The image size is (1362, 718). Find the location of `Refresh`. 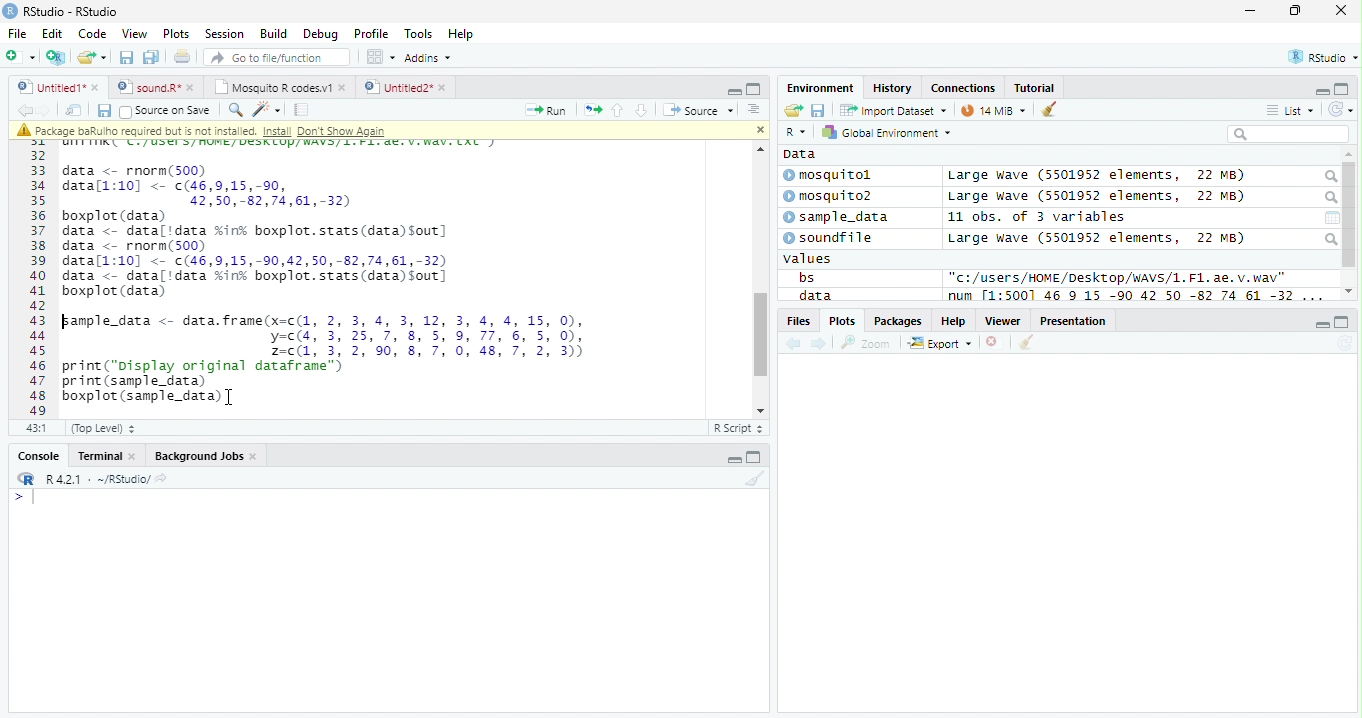

Refresh is located at coordinates (1344, 344).